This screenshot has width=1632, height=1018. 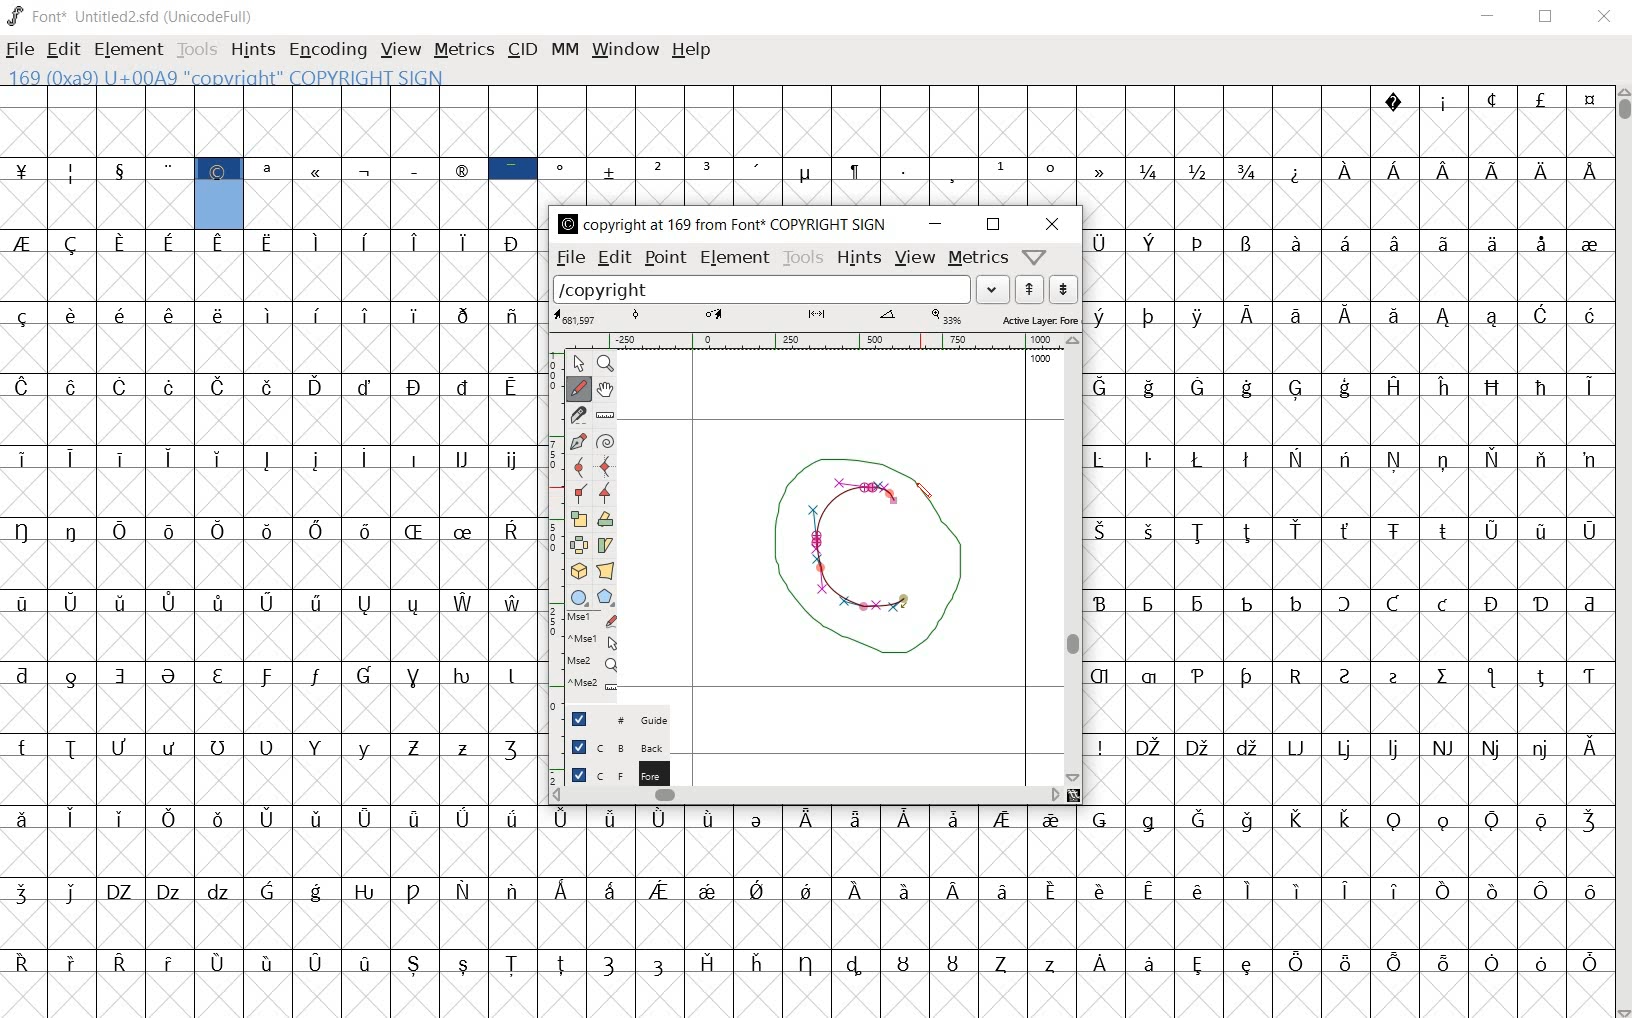 I want to click on edit, so click(x=612, y=257).